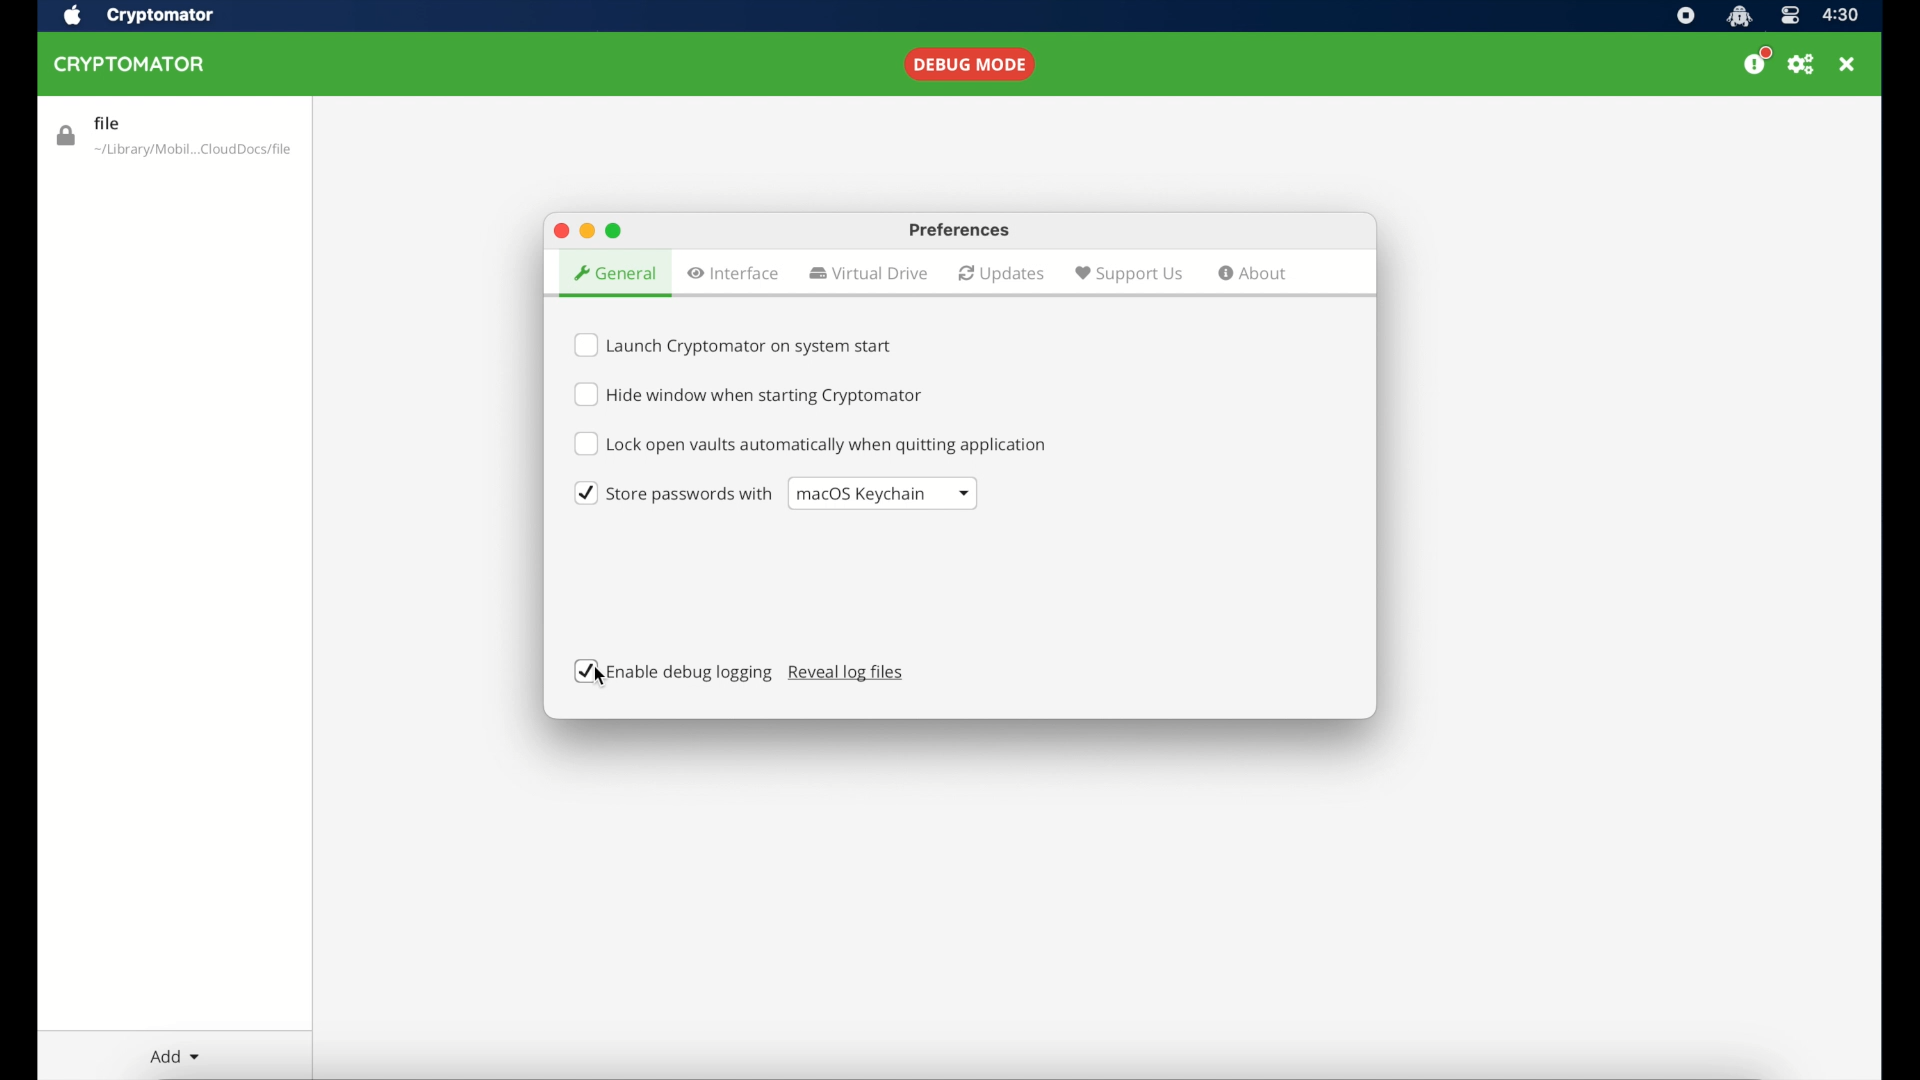 The width and height of the screenshot is (1920, 1080). What do you see at coordinates (1002, 274) in the screenshot?
I see `updates` at bounding box center [1002, 274].